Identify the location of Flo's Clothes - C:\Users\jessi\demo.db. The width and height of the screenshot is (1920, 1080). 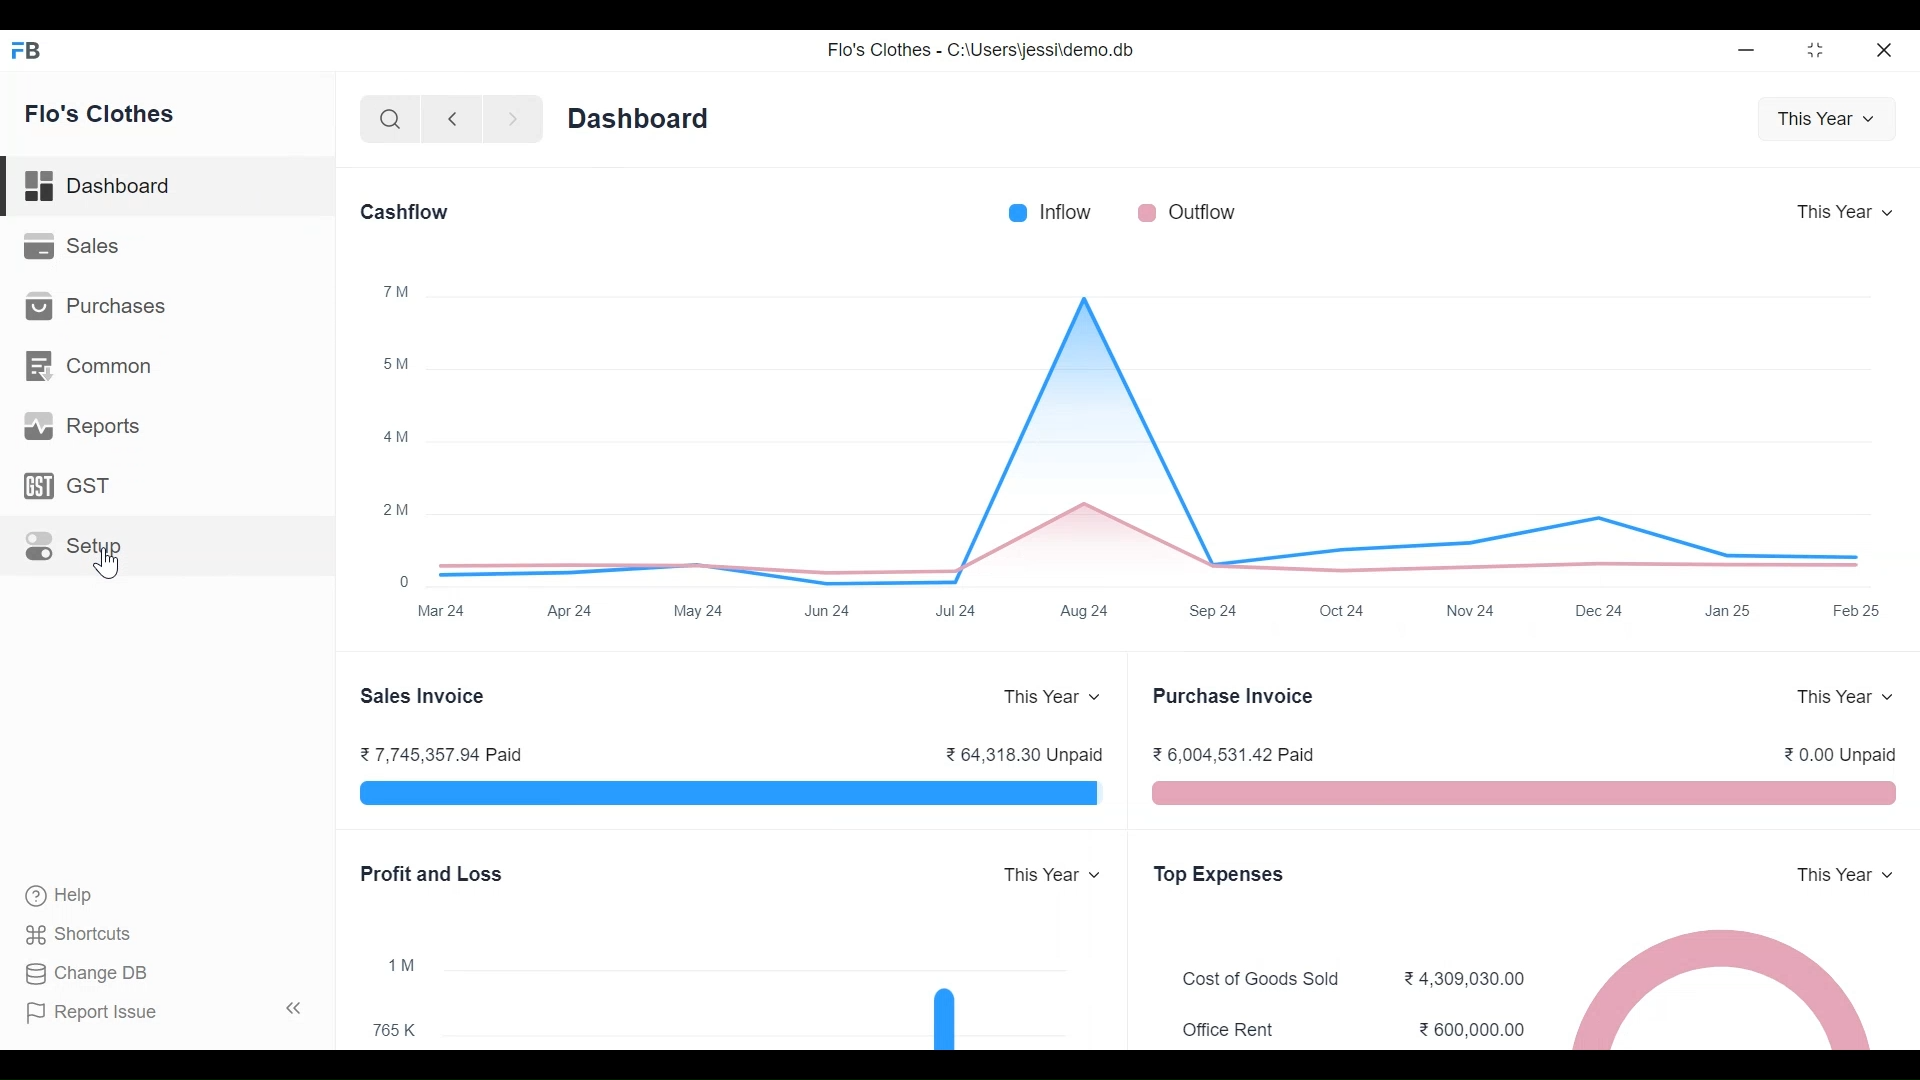
(982, 49).